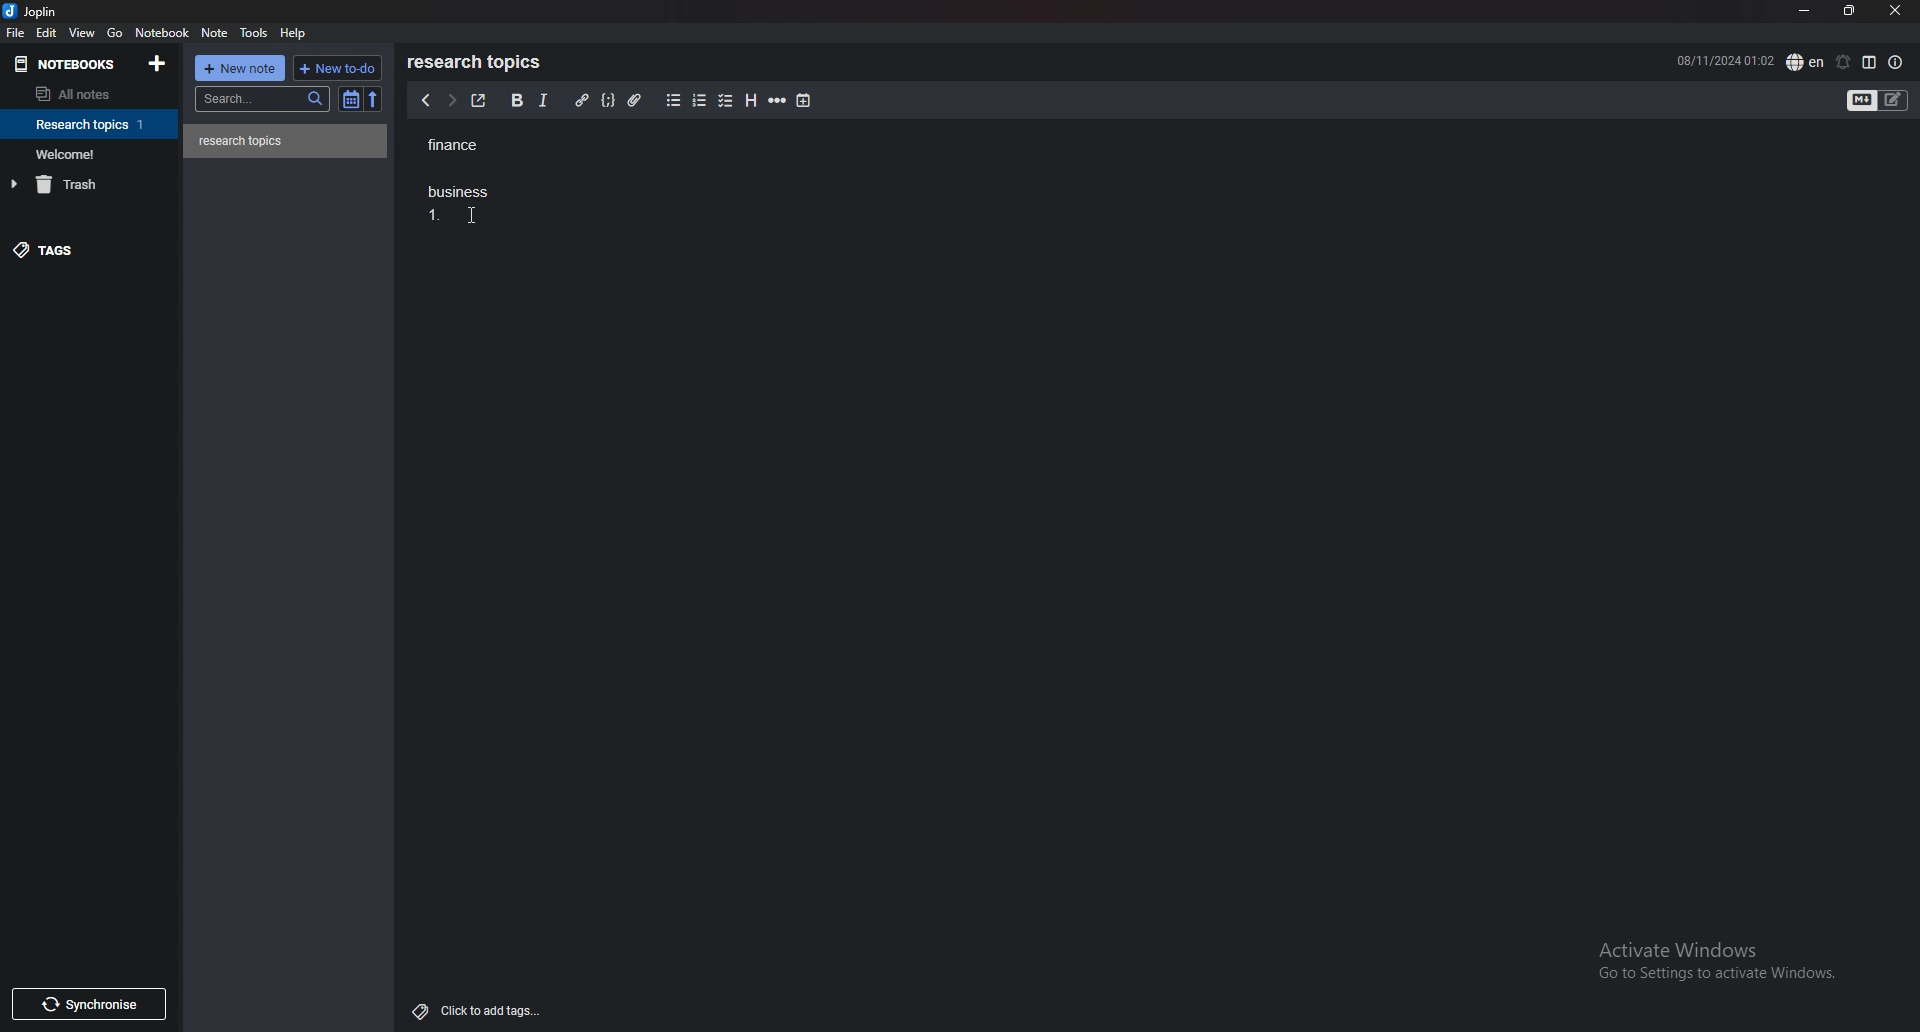 The width and height of the screenshot is (1920, 1032). I want to click on tools, so click(254, 33).